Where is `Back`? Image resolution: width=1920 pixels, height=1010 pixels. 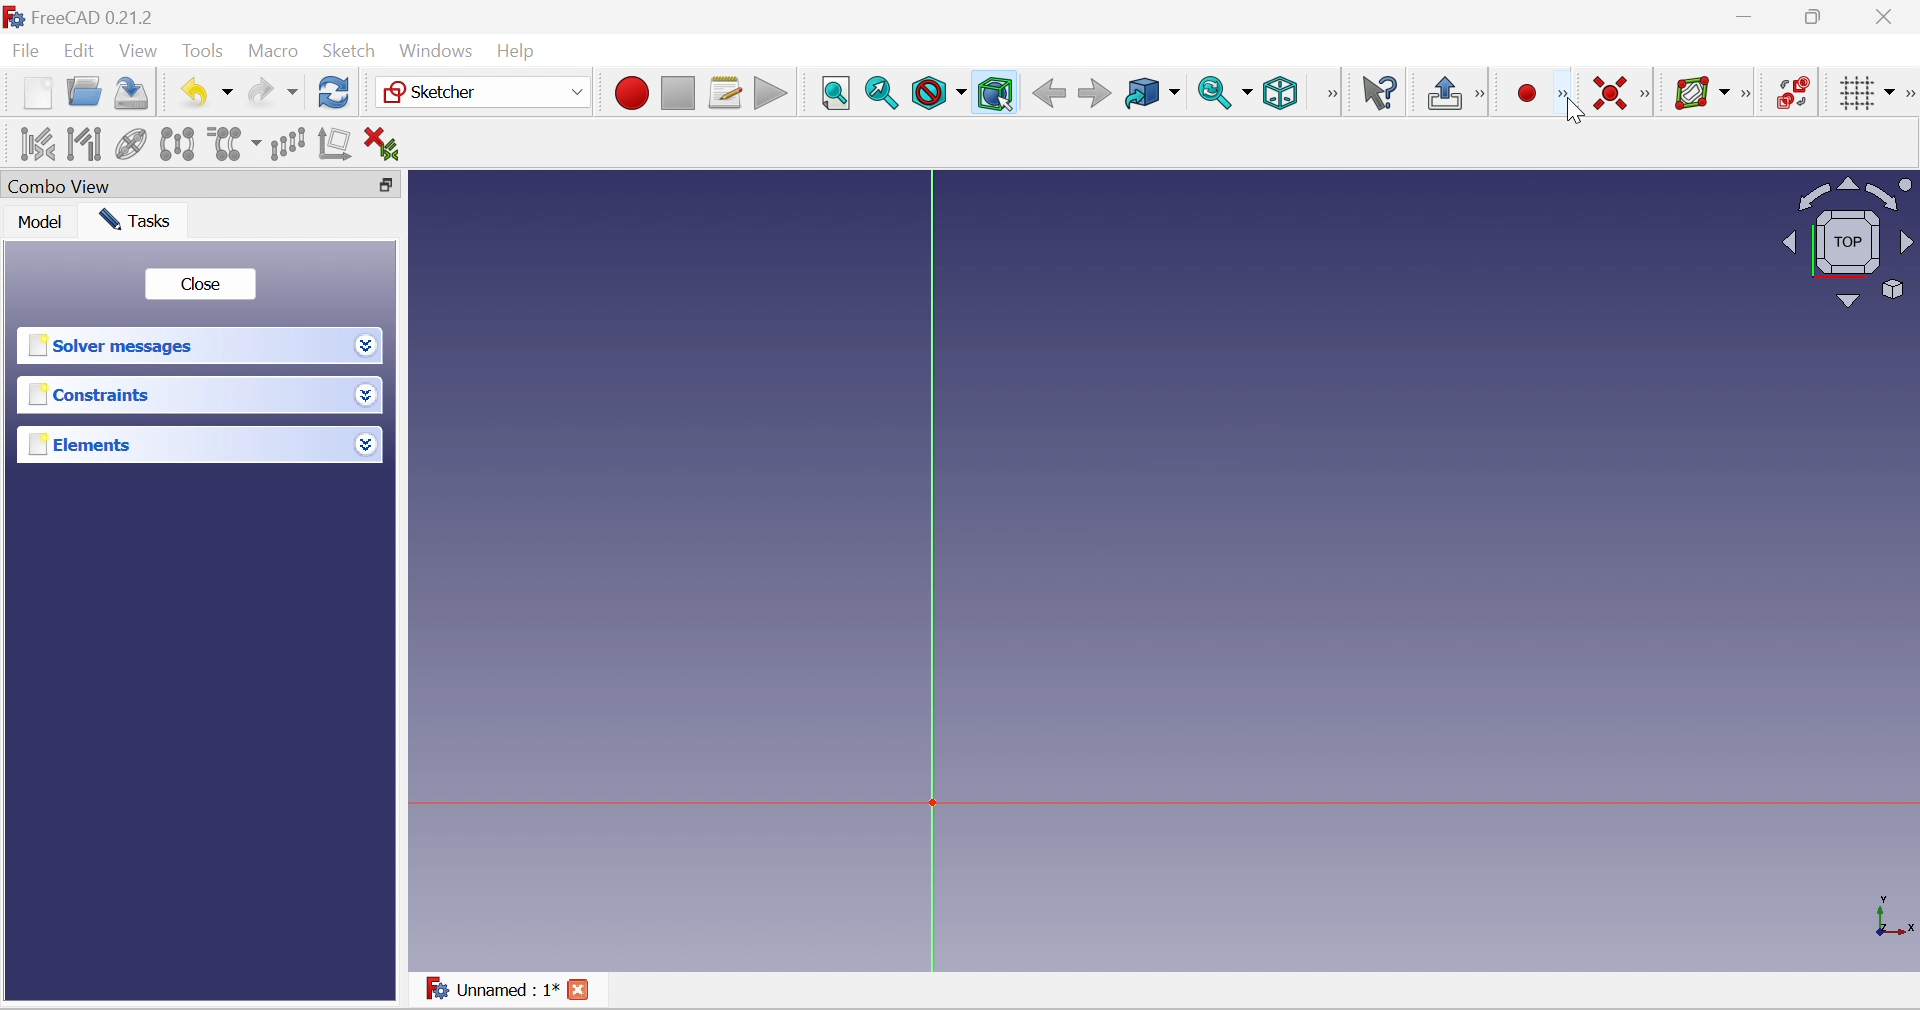
Back is located at coordinates (1050, 94).